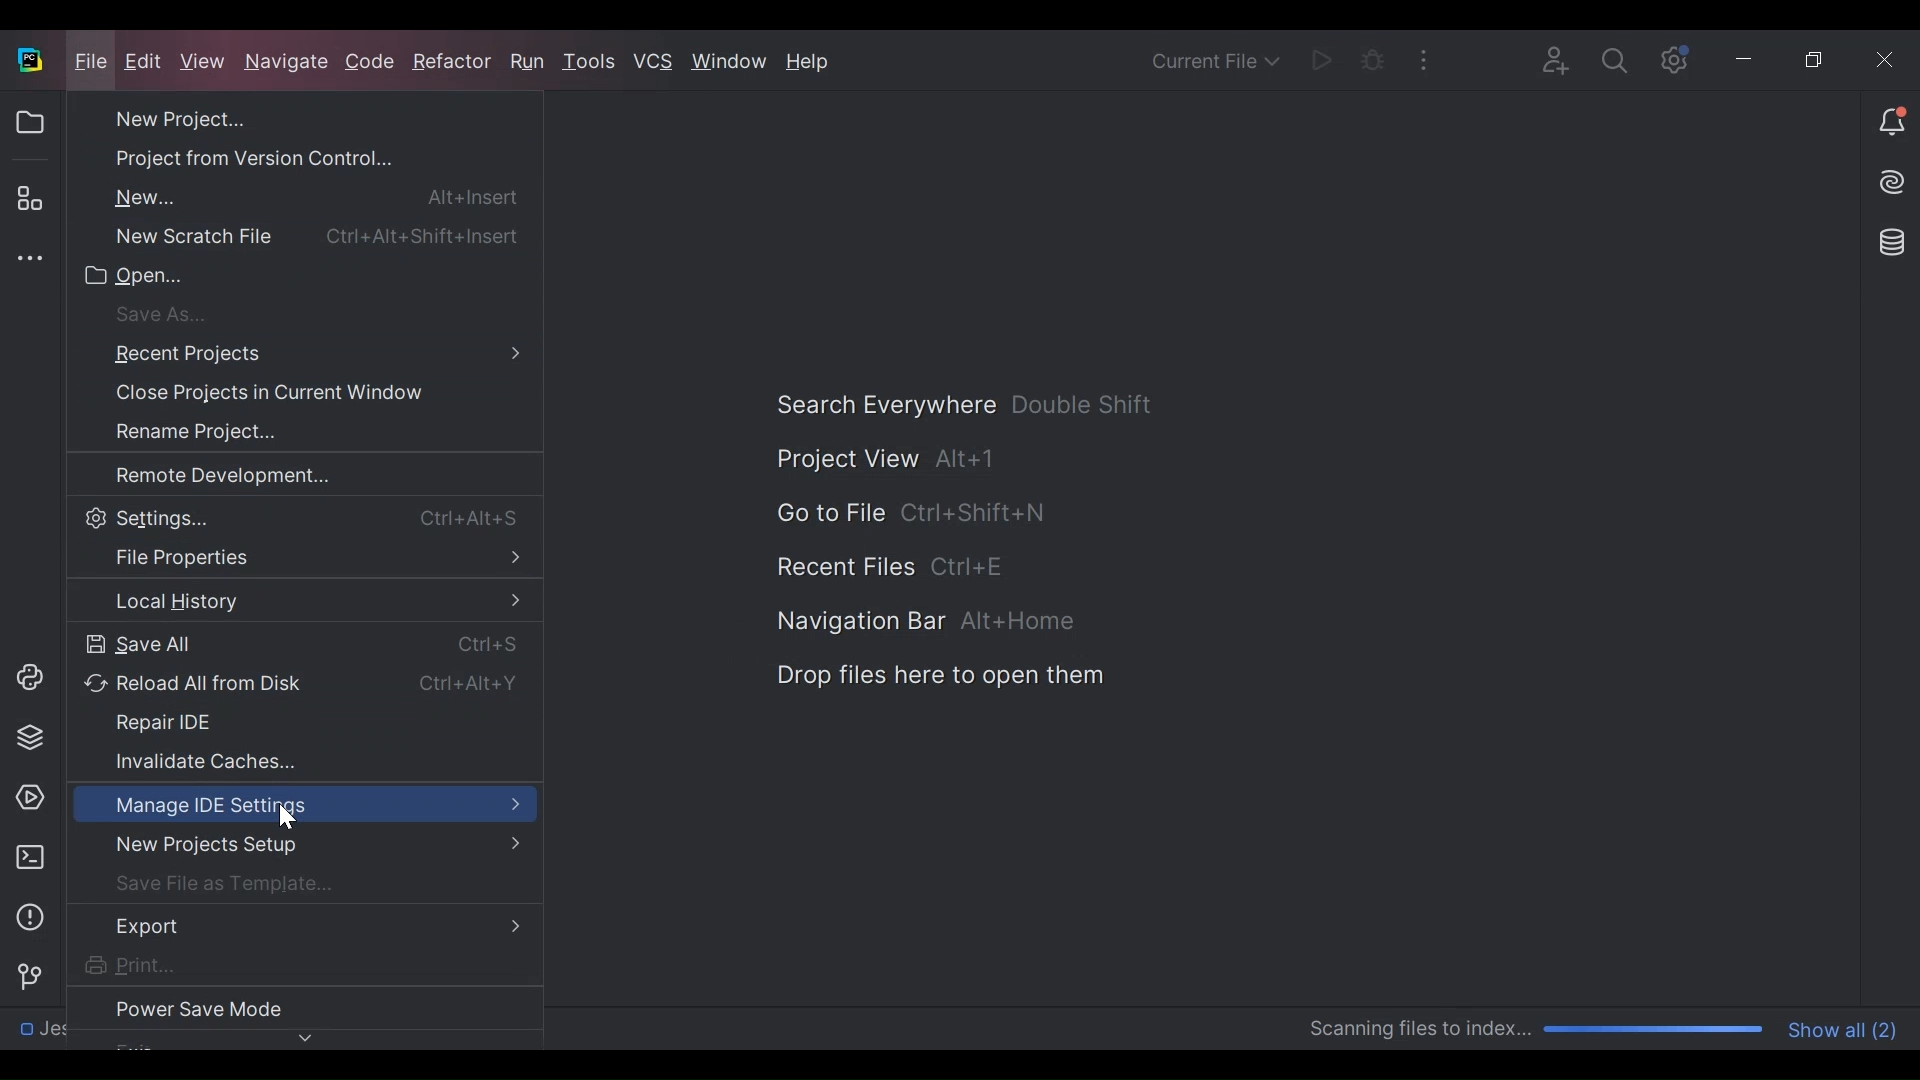 Image resolution: width=1920 pixels, height=1080 pixels. What do you see at coordinates (296, 516) in the screenshot?
I see `Settings` at bounding box center [296, 516].